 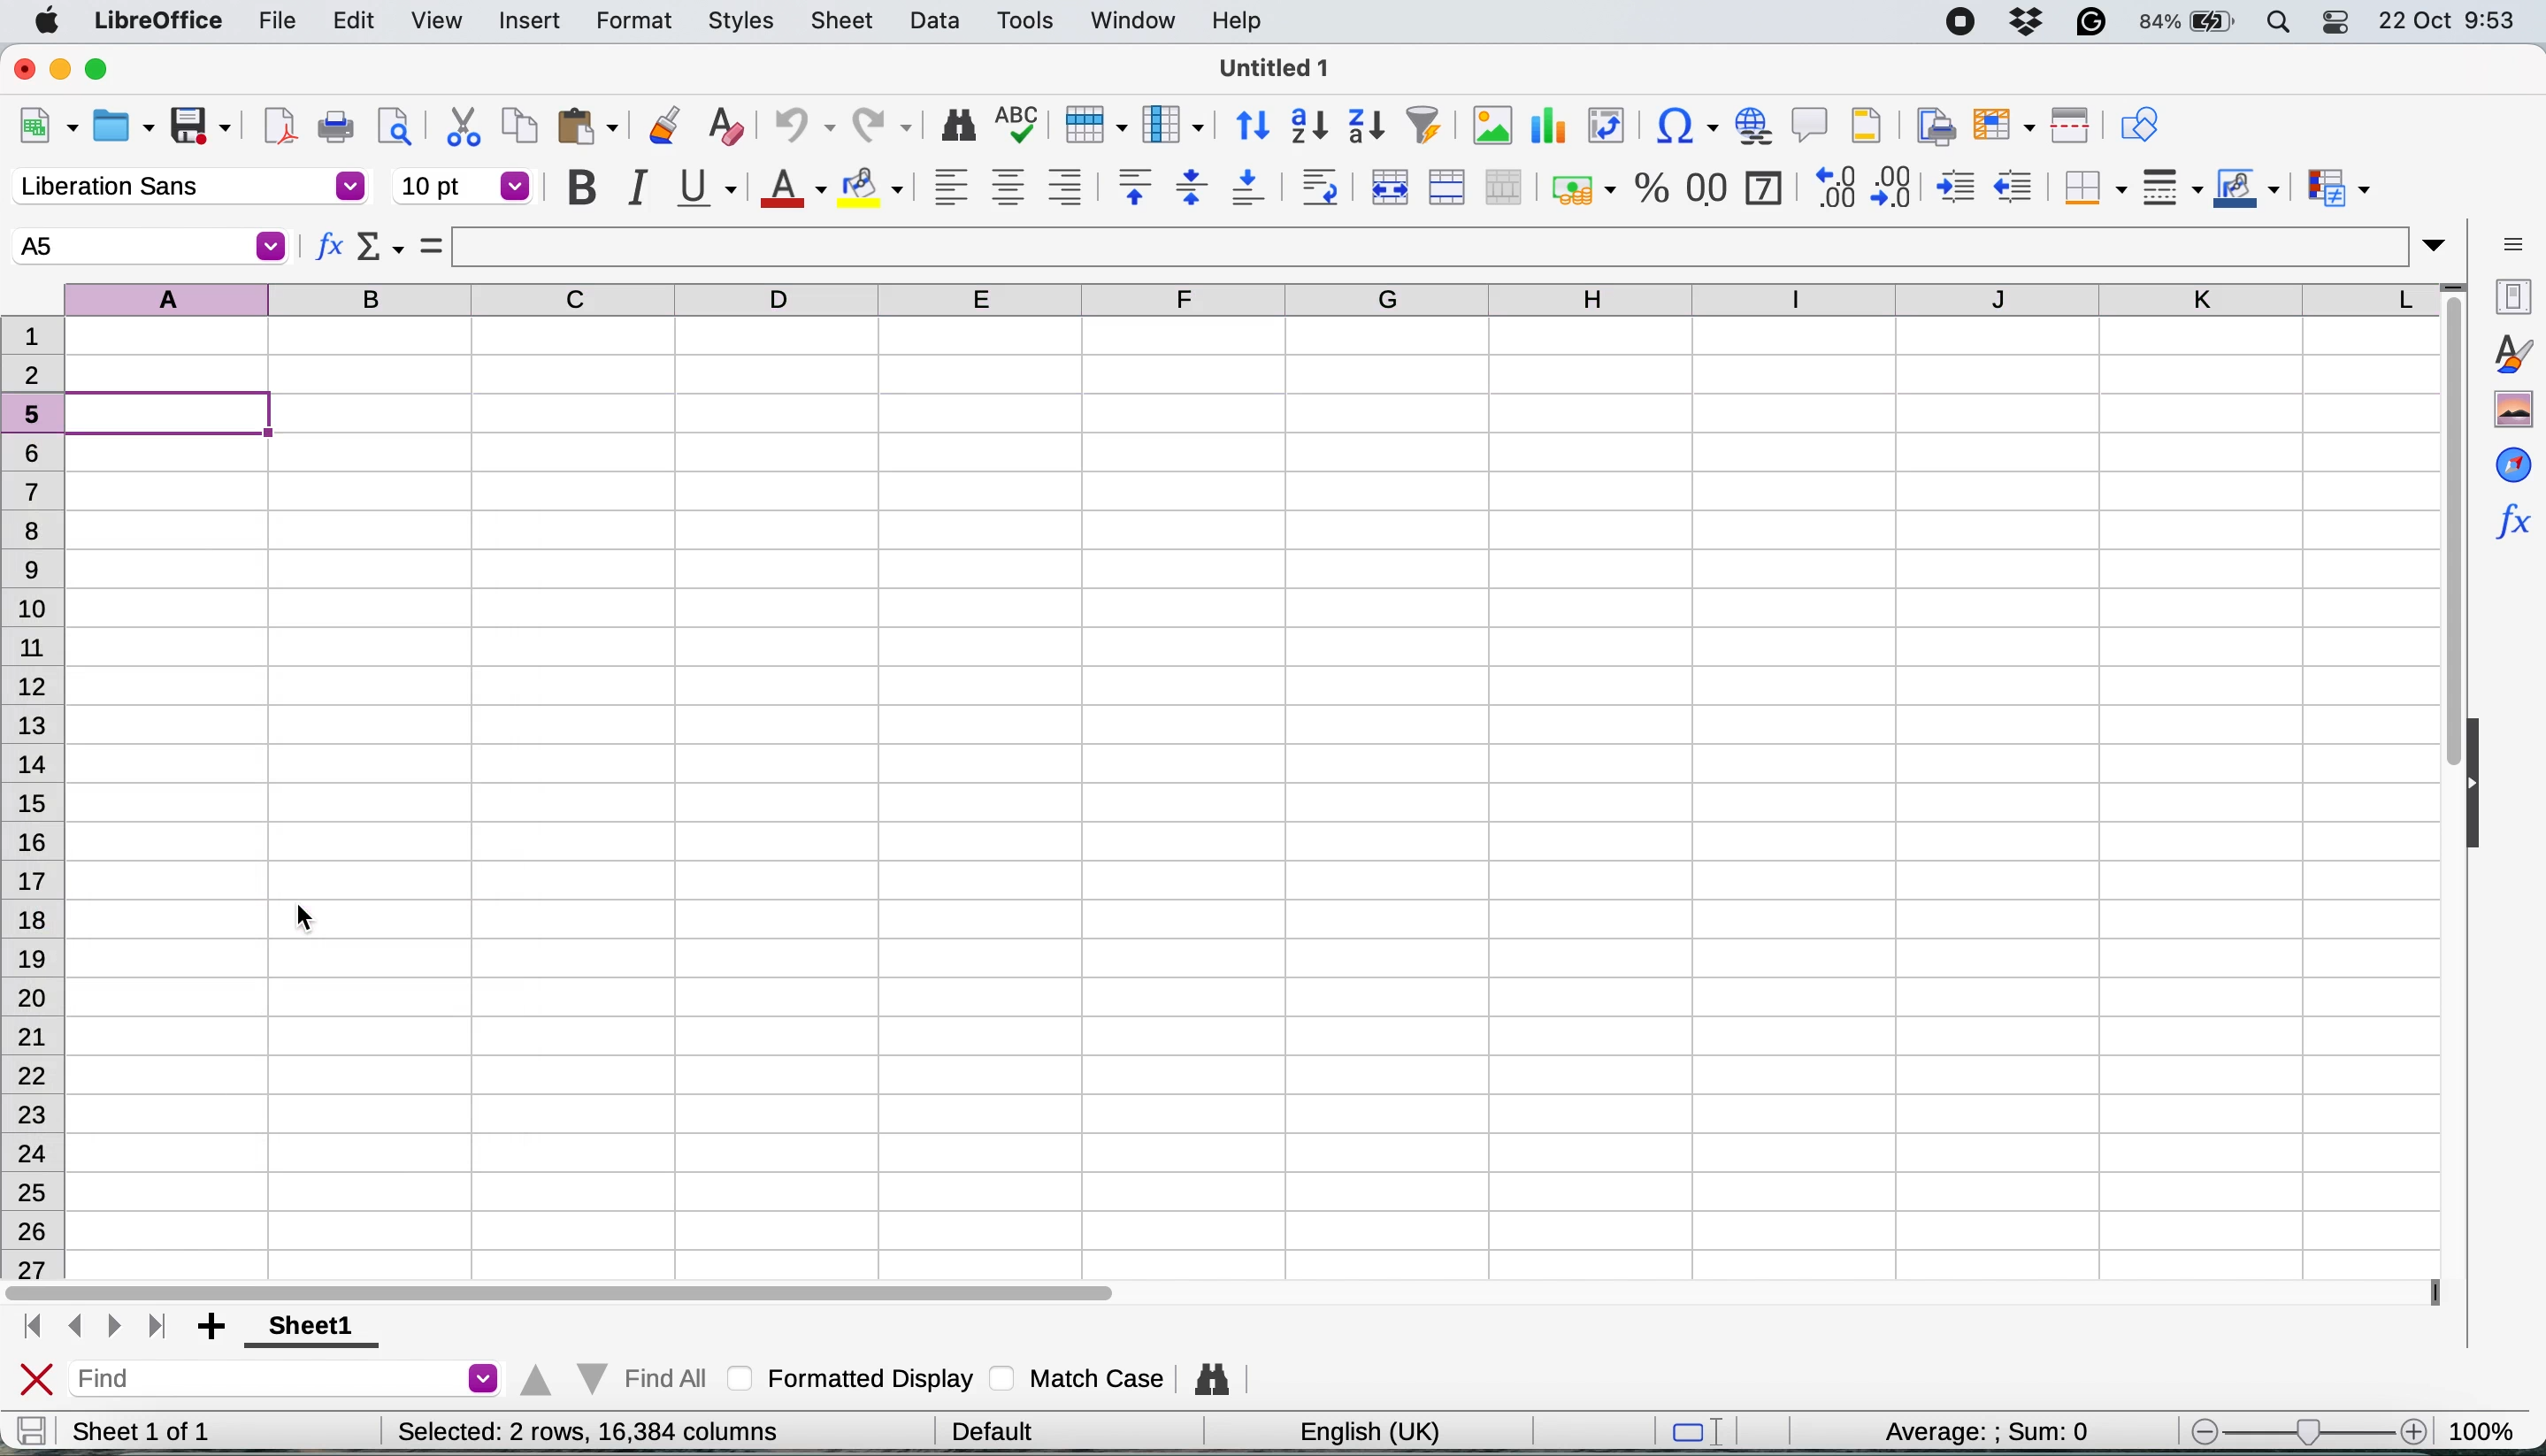 What do you see at coordinates (2306, 1432) in the screenshot?
I see `zoom scale` at bounding box center [2306, 1432].